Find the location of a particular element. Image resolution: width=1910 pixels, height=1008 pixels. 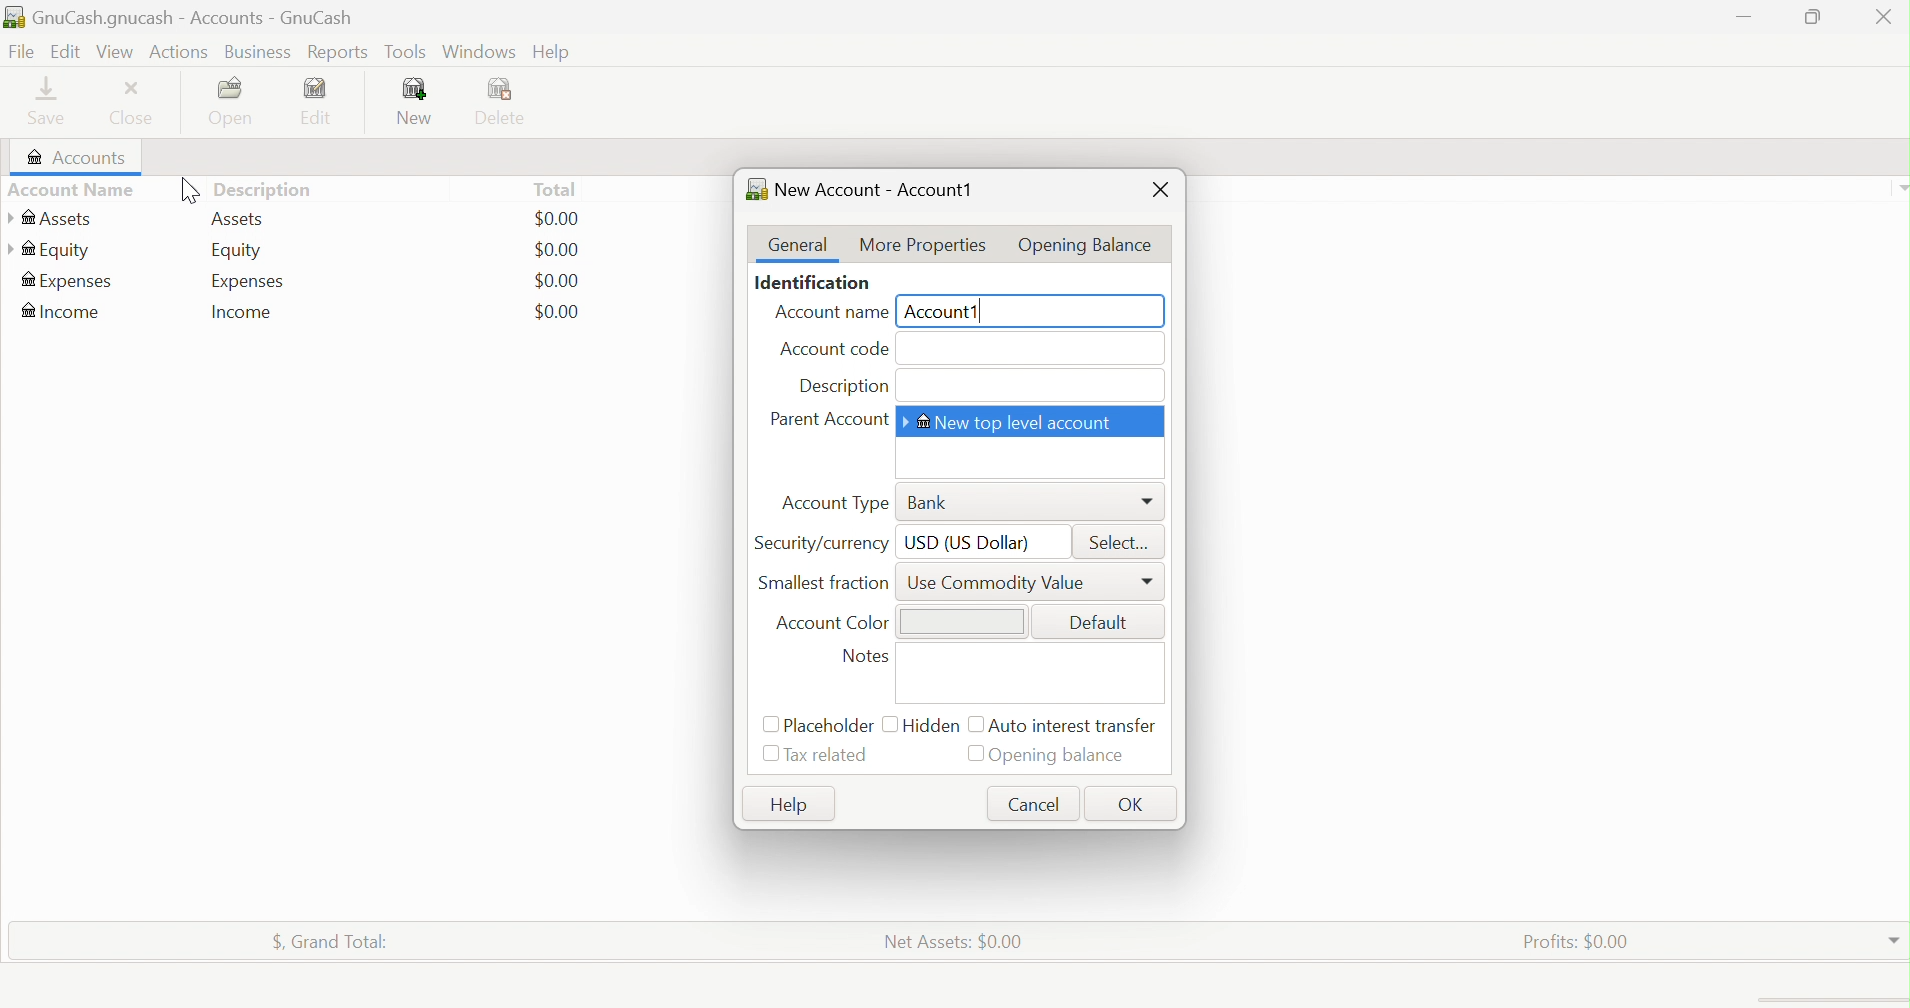

Hidden is located at coordinates (933, 724).